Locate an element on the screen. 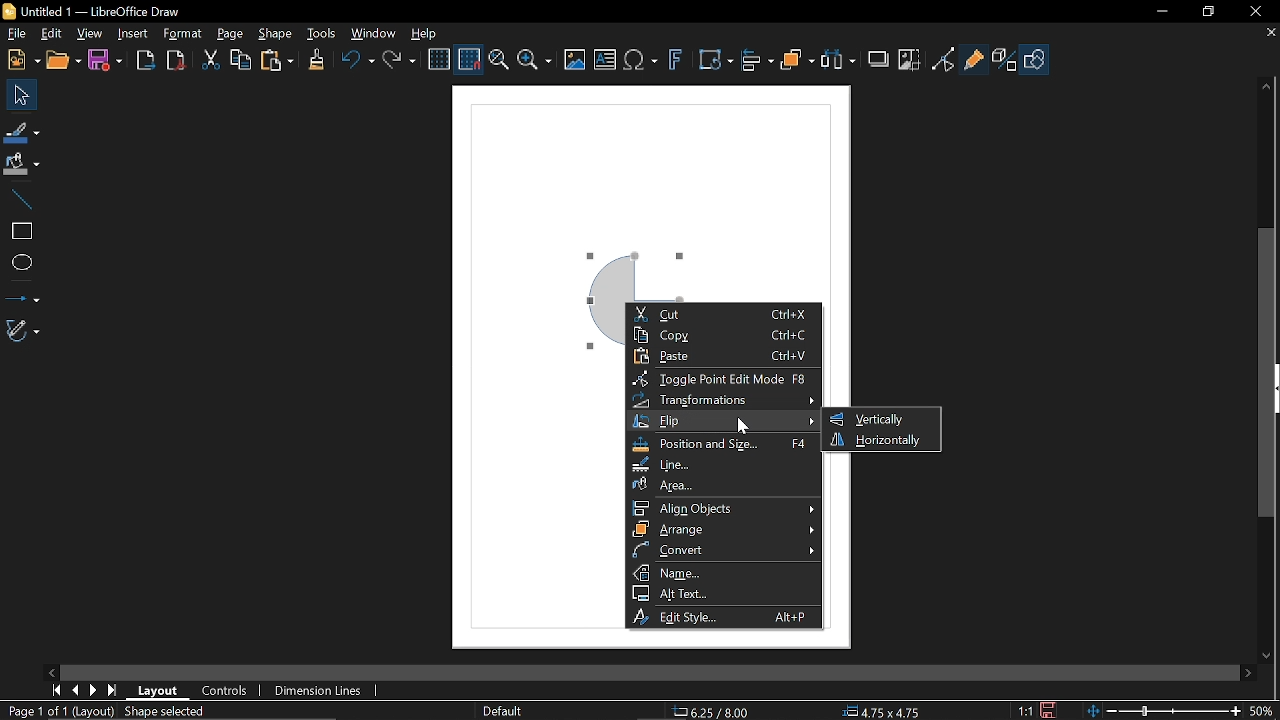 The width and height of the screenshot is (1280, 720). Horizontally is located at coordinates (877, 439).